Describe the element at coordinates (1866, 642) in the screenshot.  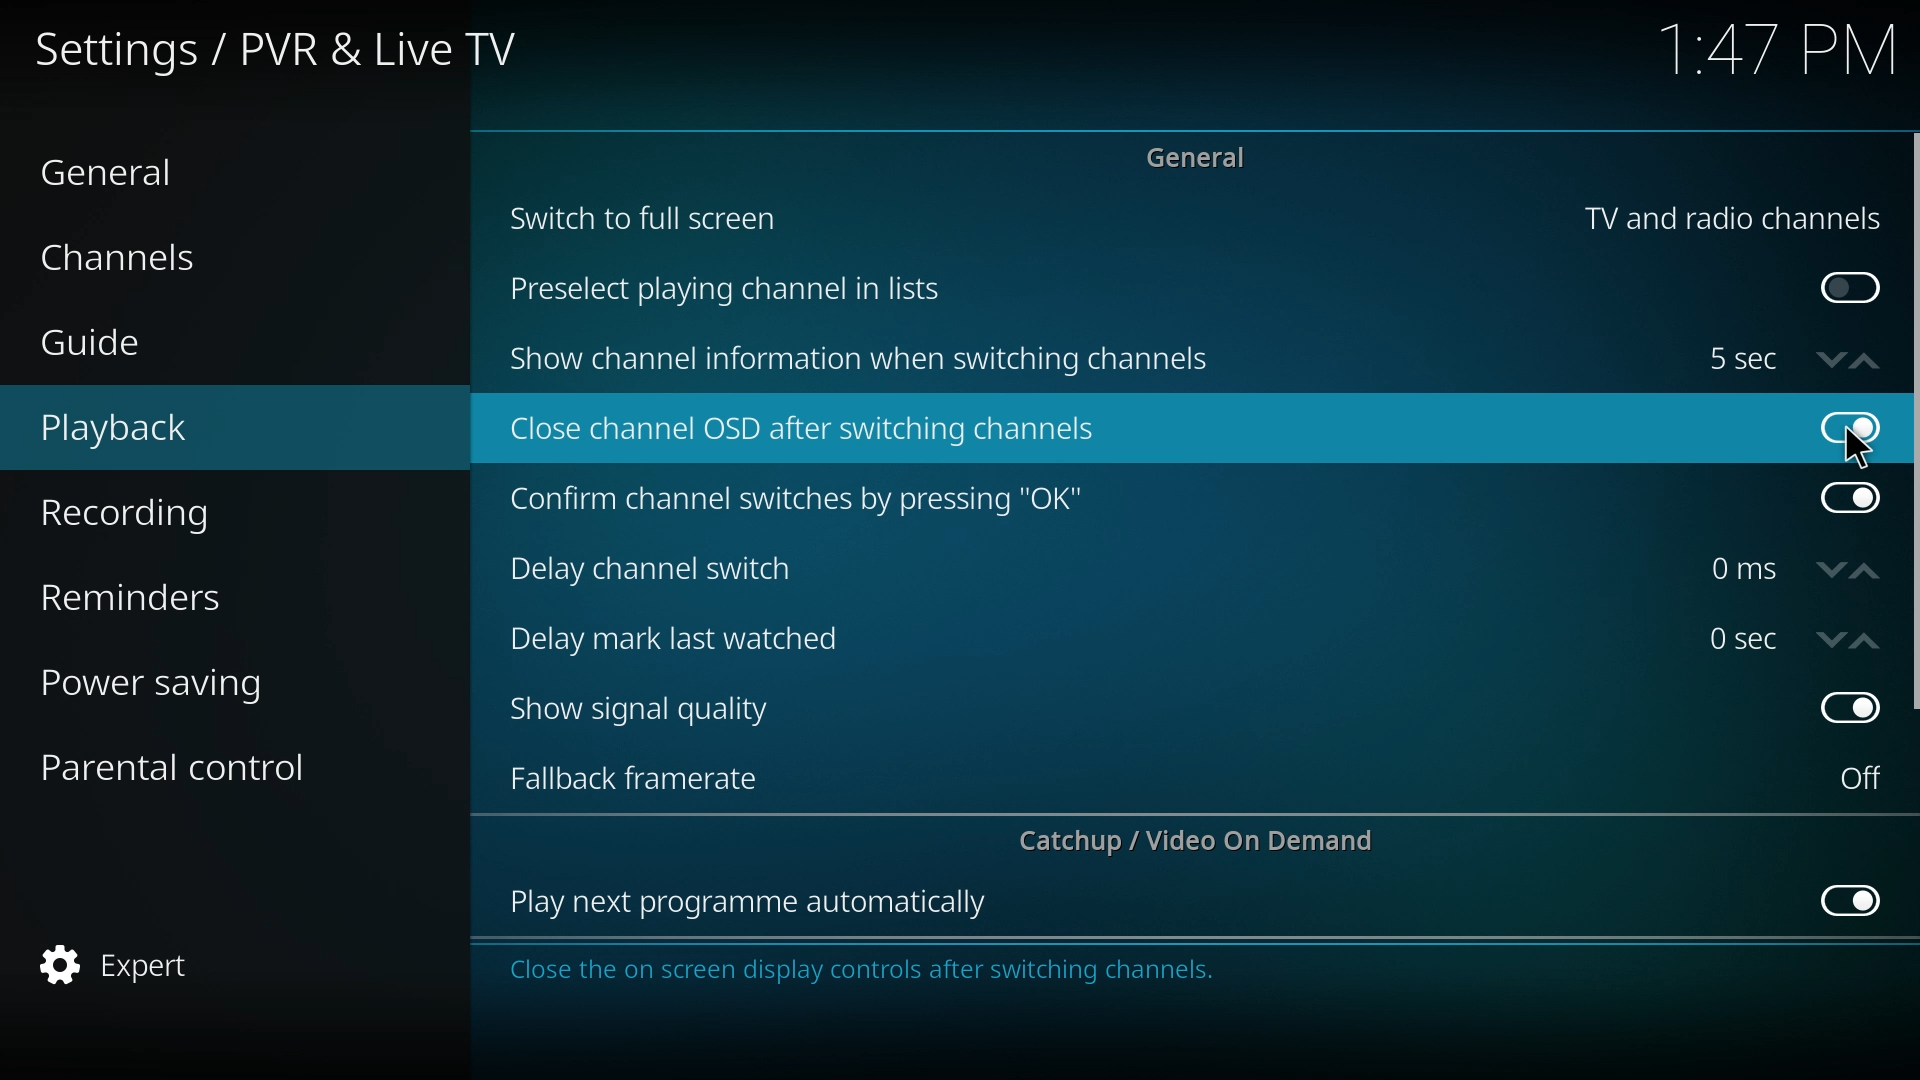
I see `increase time` at that location.